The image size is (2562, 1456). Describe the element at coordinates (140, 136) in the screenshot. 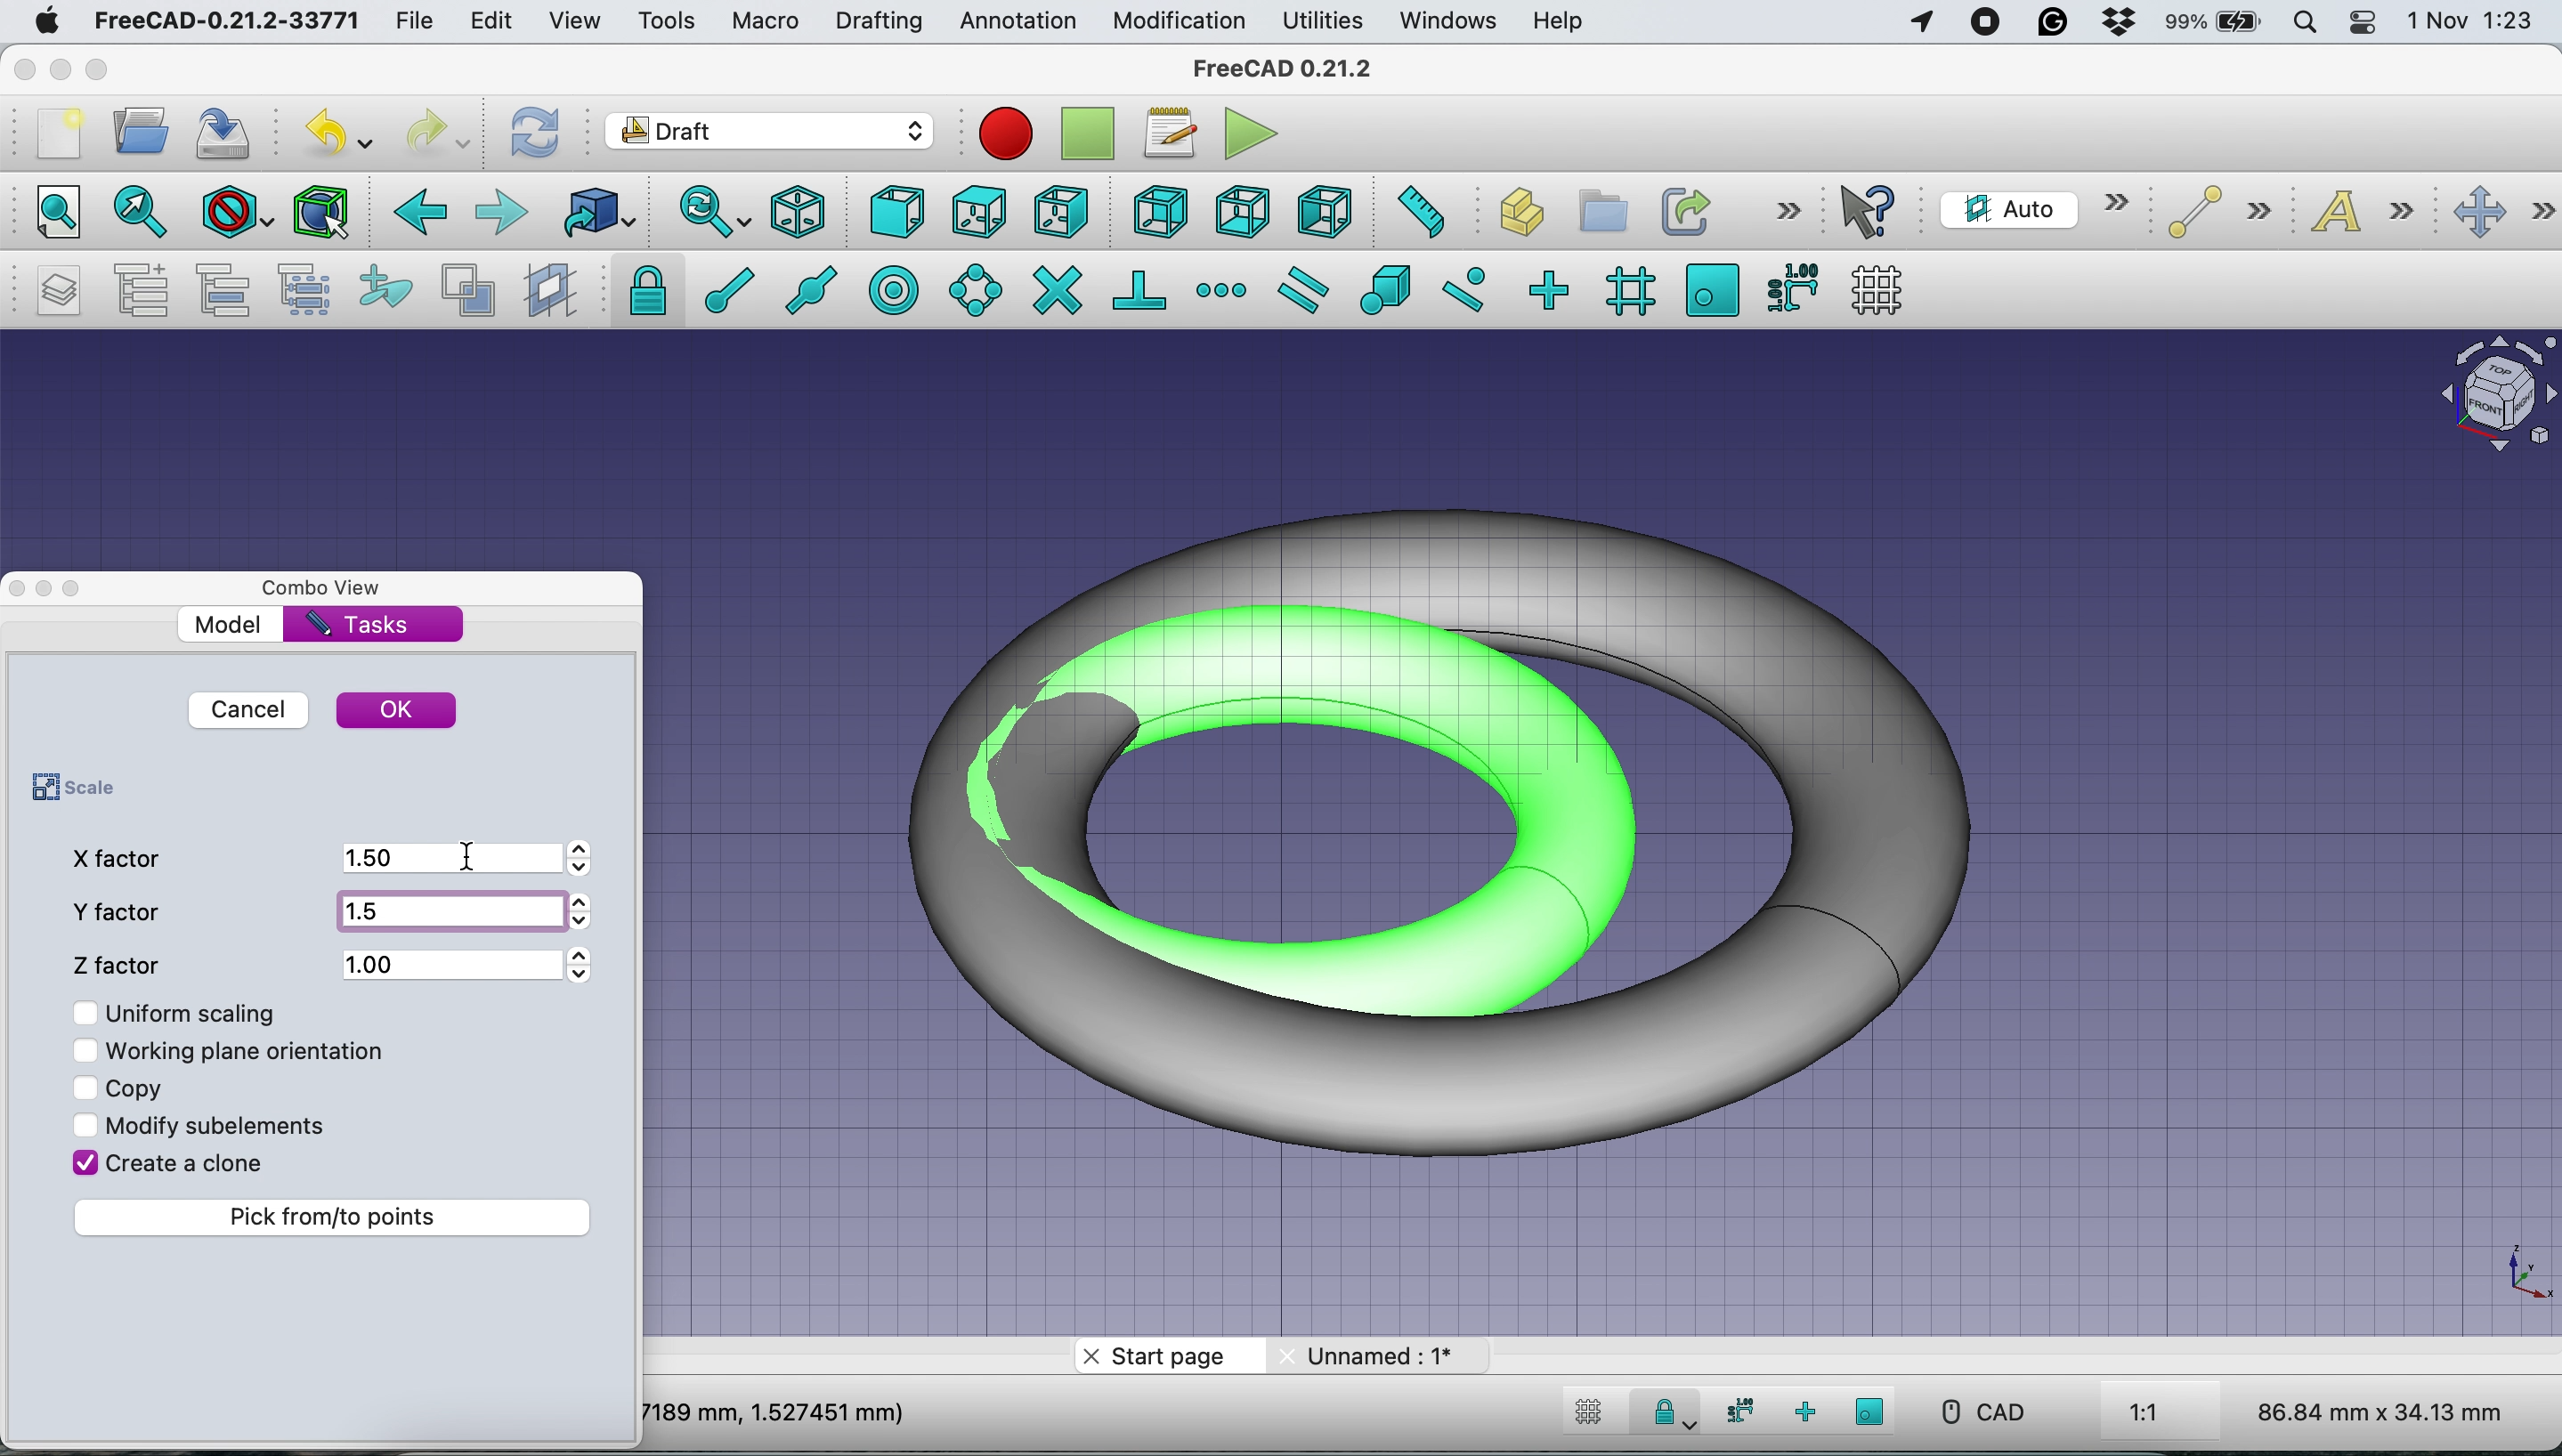

I see `open` at that location.